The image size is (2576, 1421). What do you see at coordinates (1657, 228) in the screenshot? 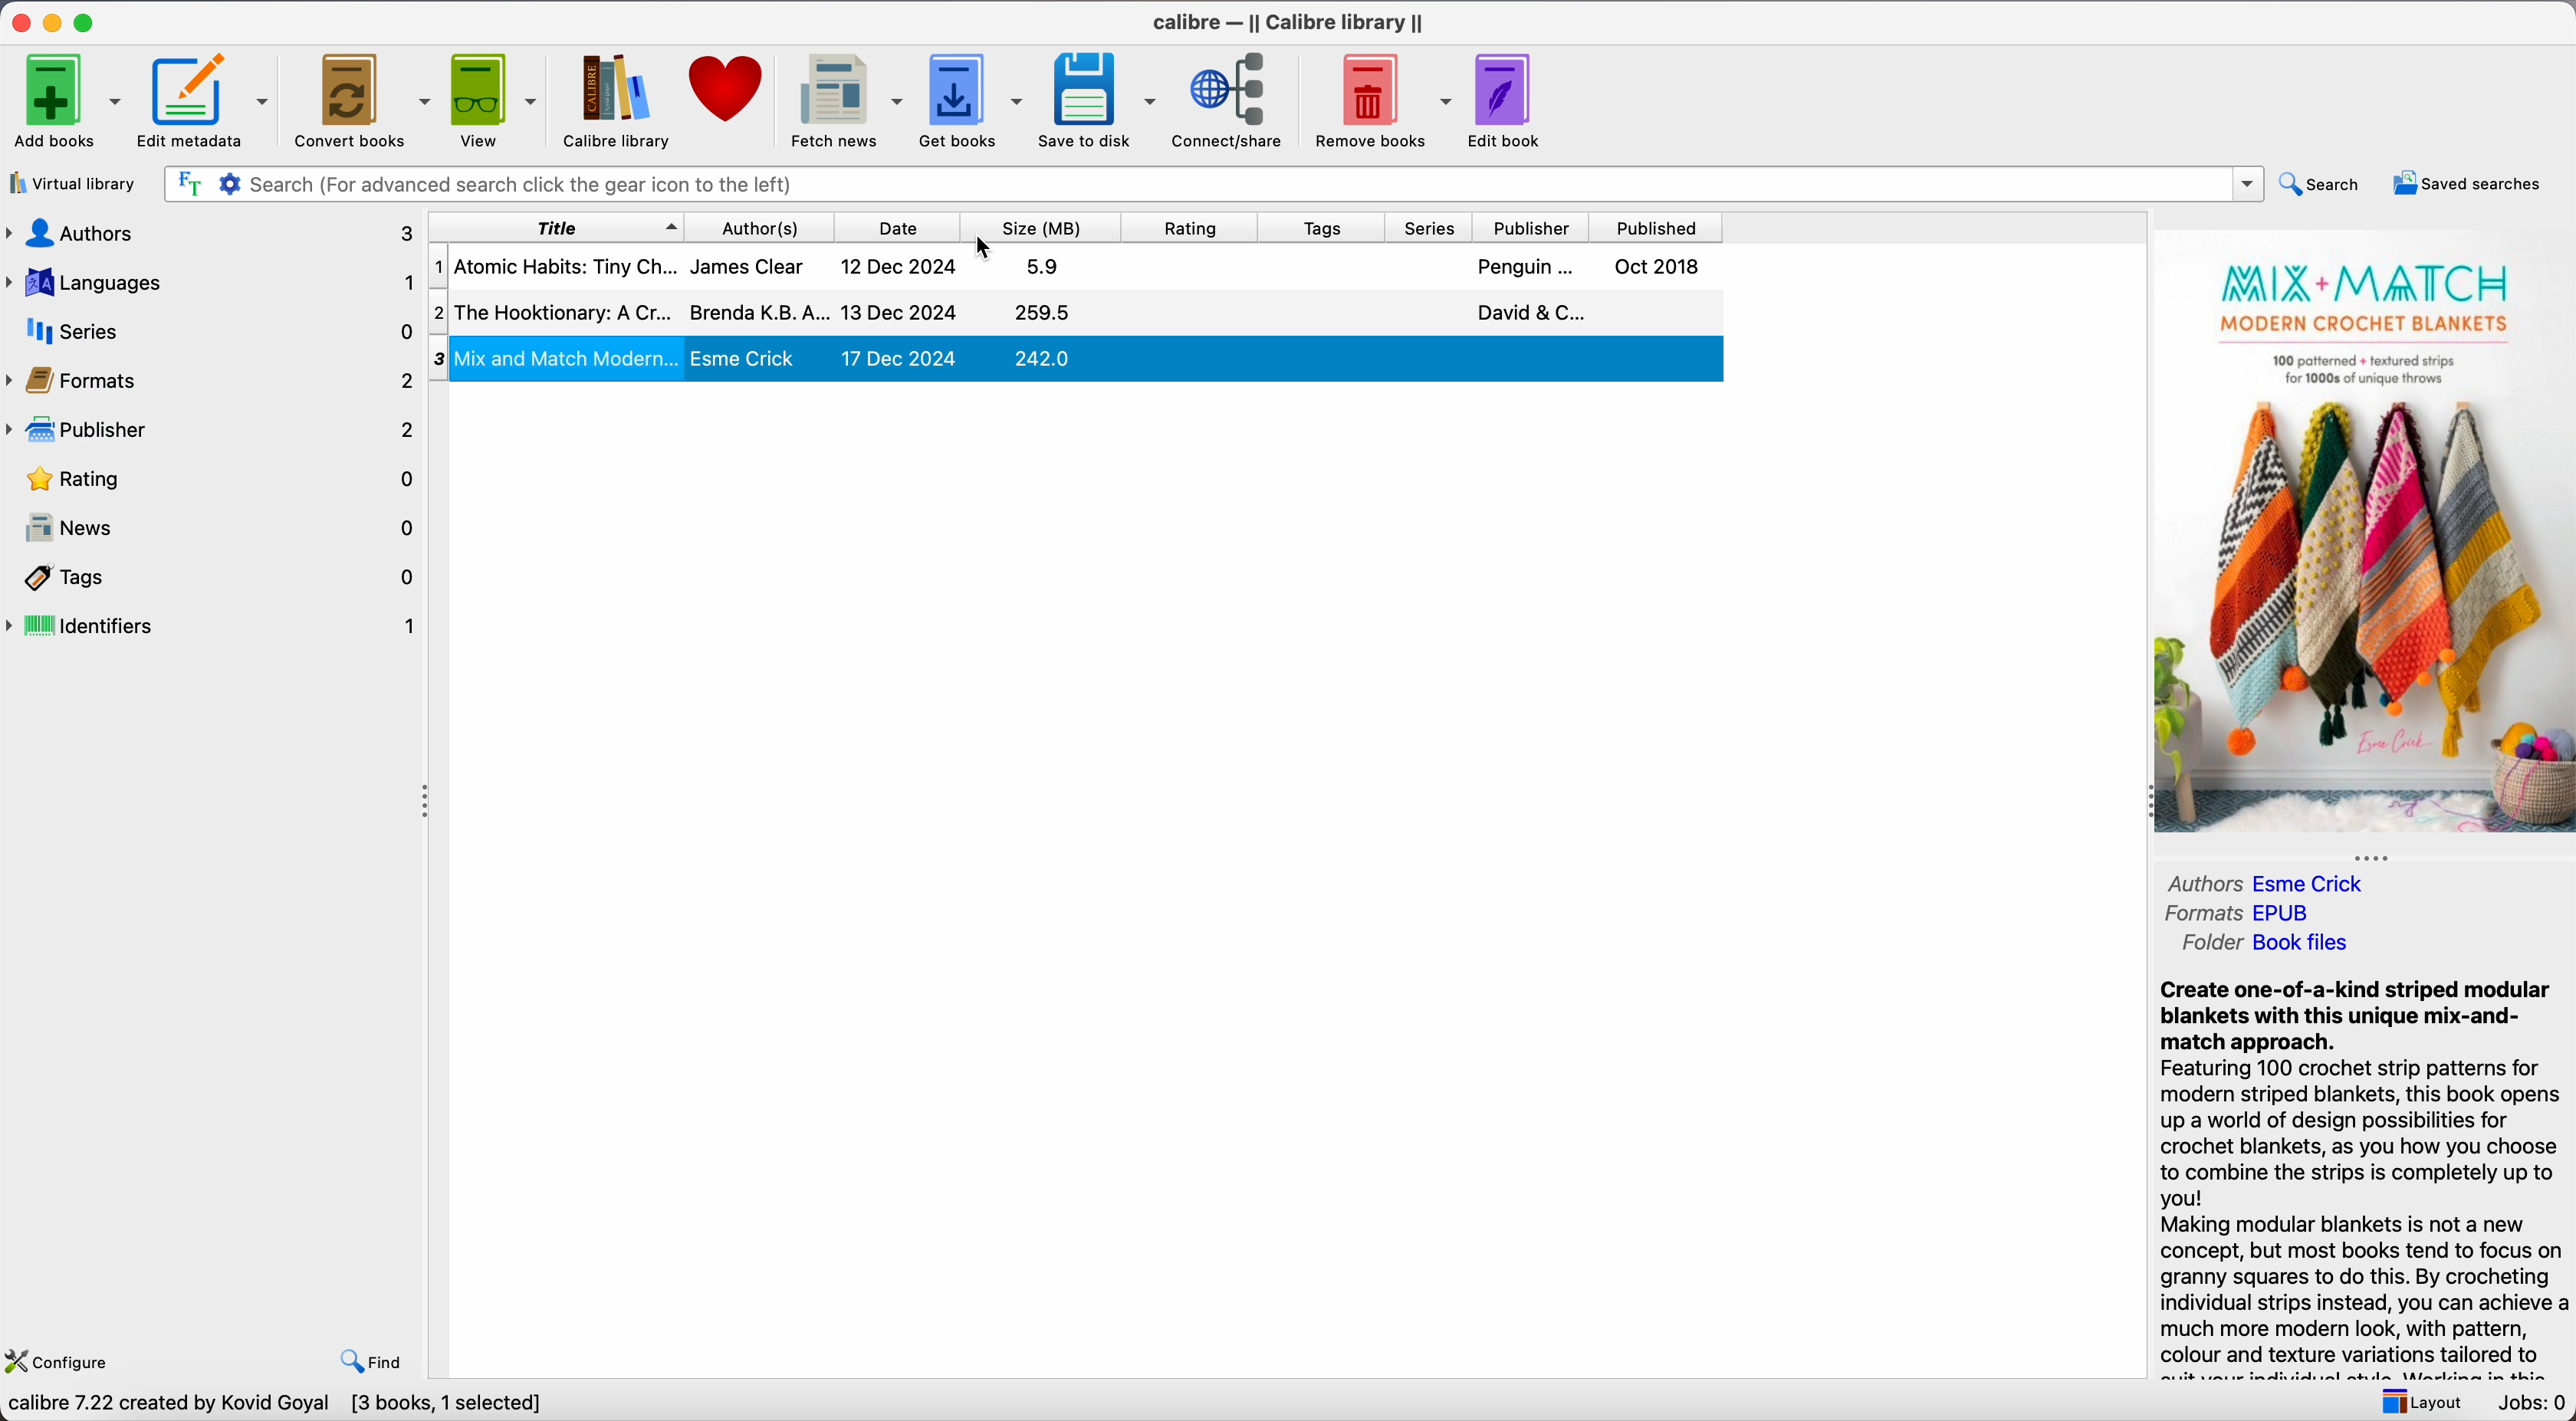
I see `published` at bounding box center [1657, 228].